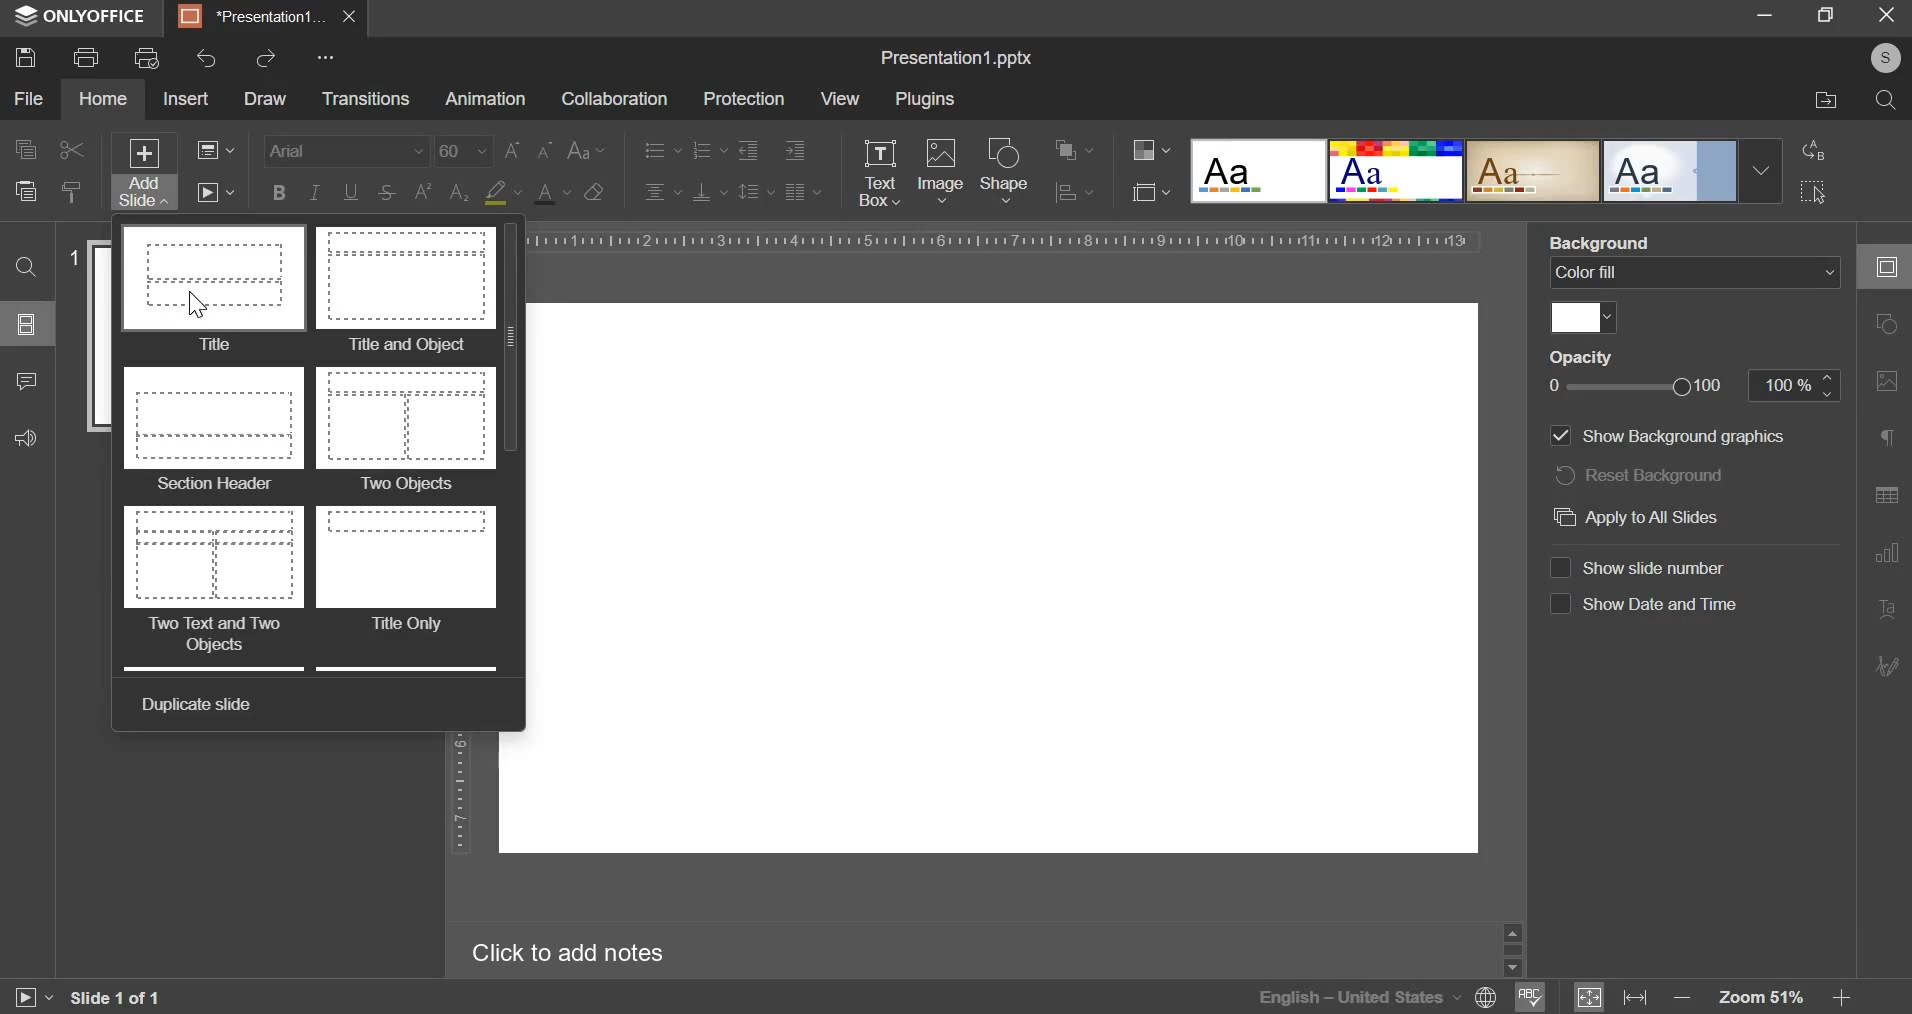 The width and height of the screenshot is (1912, 1014). Describe the element at coordinates (208, 58) in the screenshot. I see `undo` at that location.